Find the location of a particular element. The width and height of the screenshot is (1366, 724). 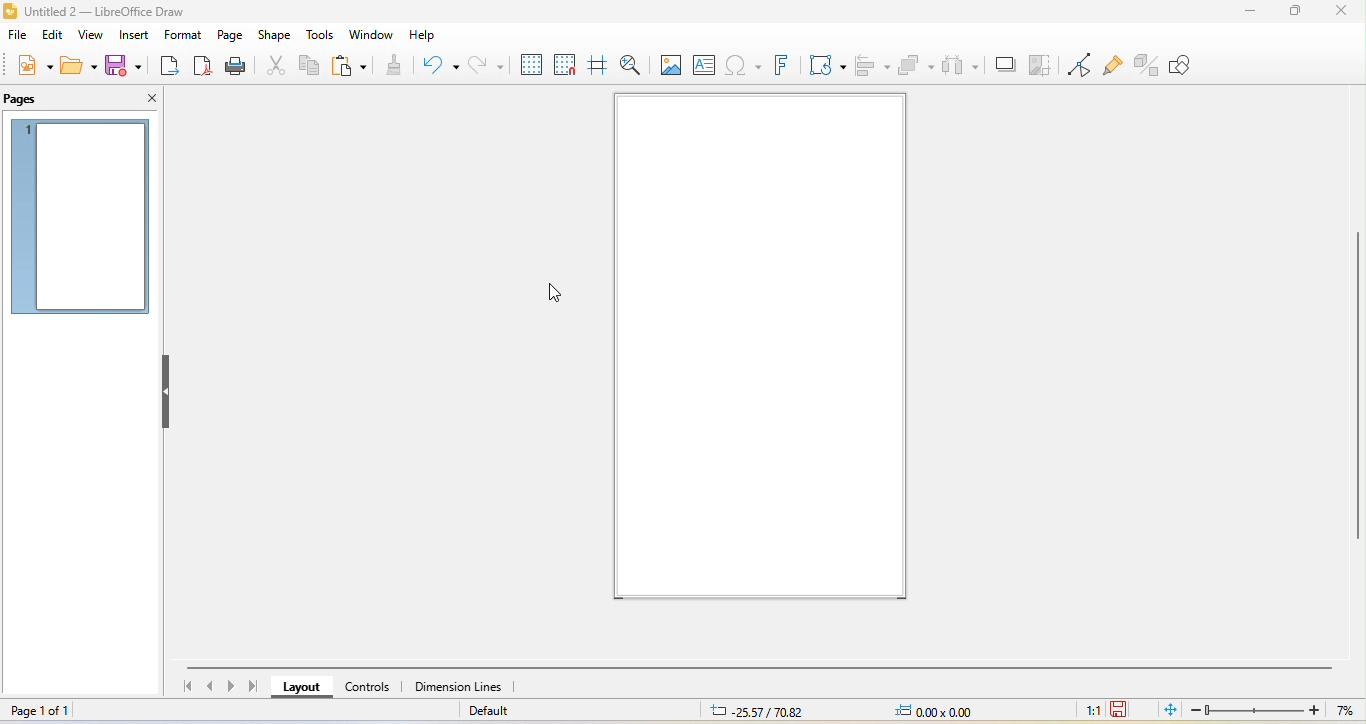

shadow is located at coordinates (1008, 66).